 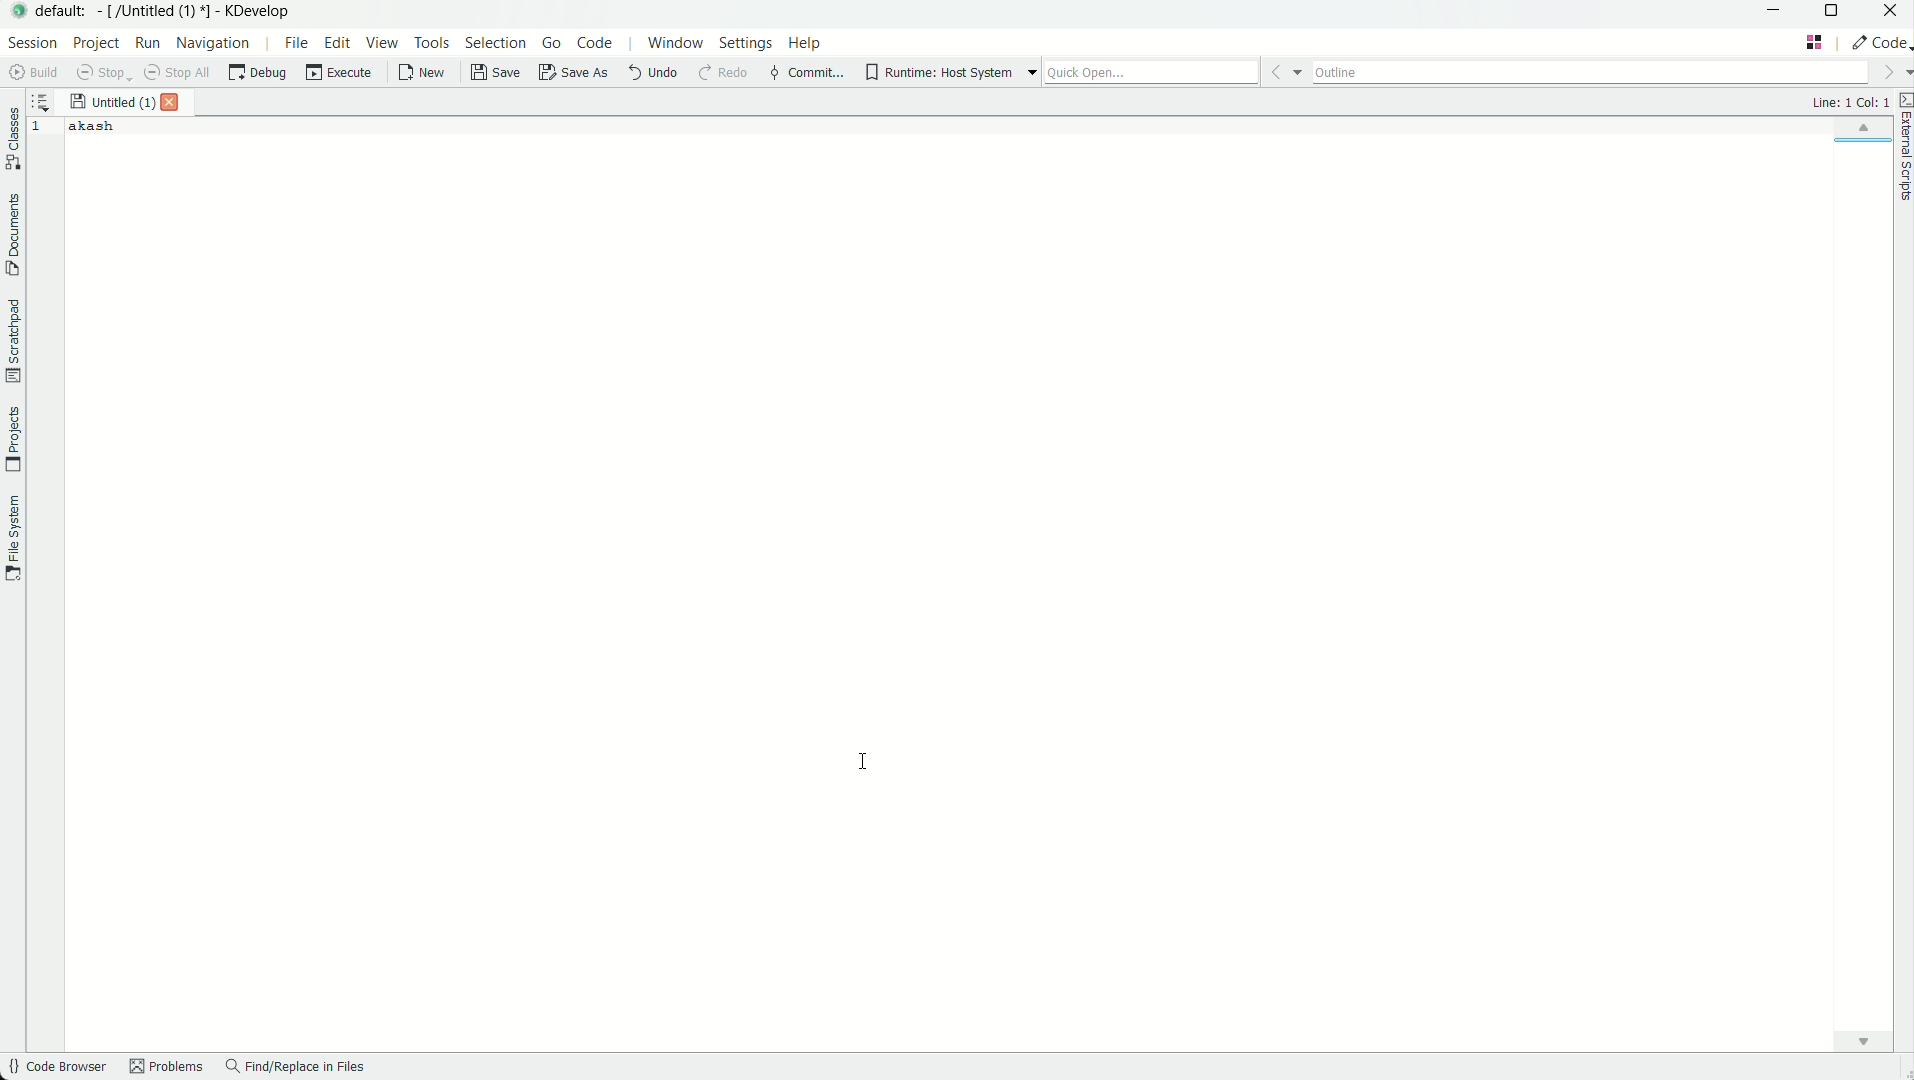 I want to click on project menu, so click(x=95, y=43).